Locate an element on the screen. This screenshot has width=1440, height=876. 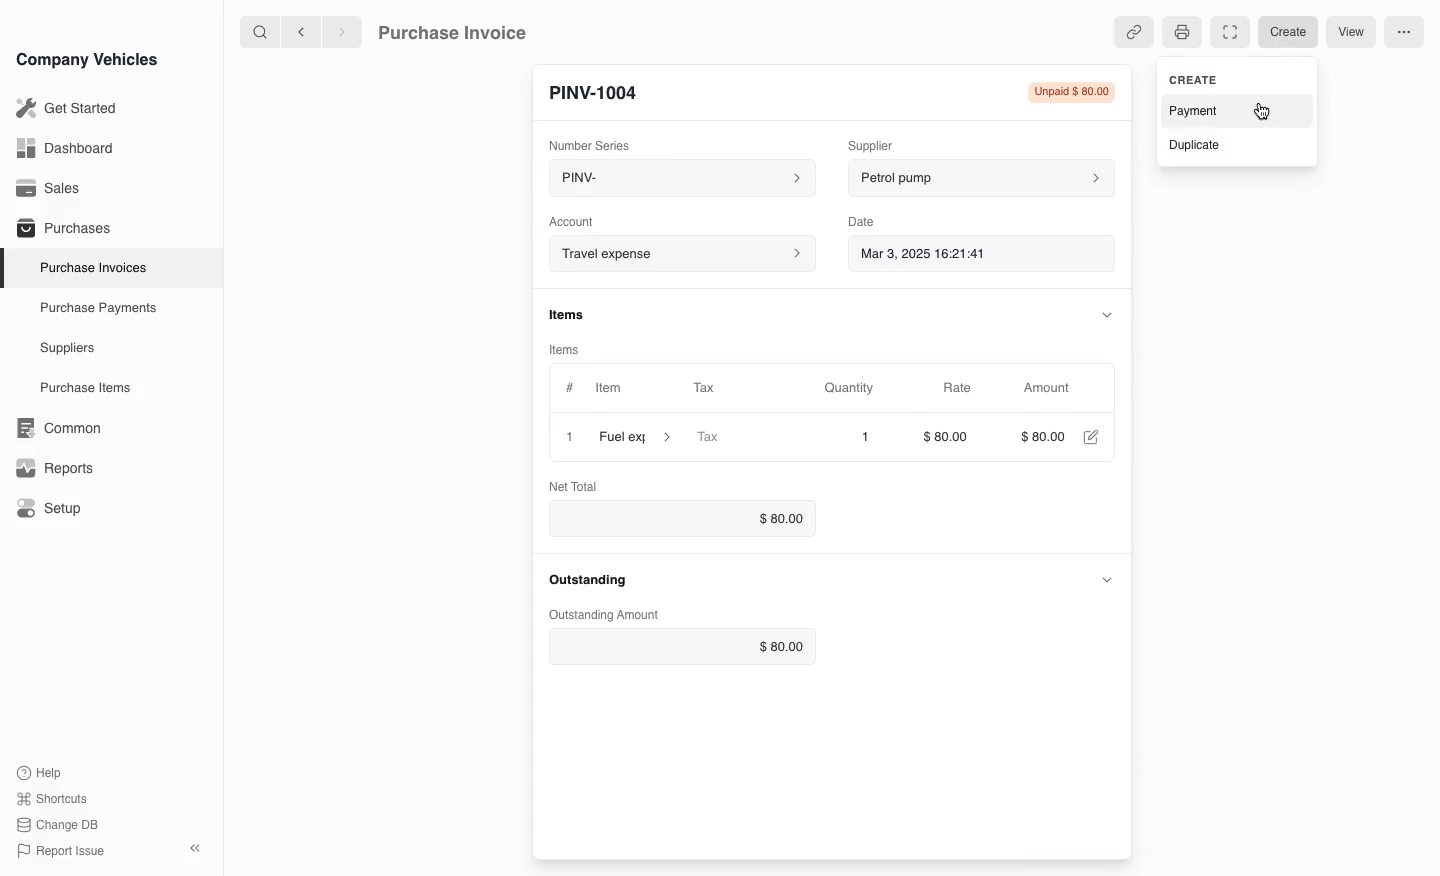
view is located at coordinates (1351, 33).